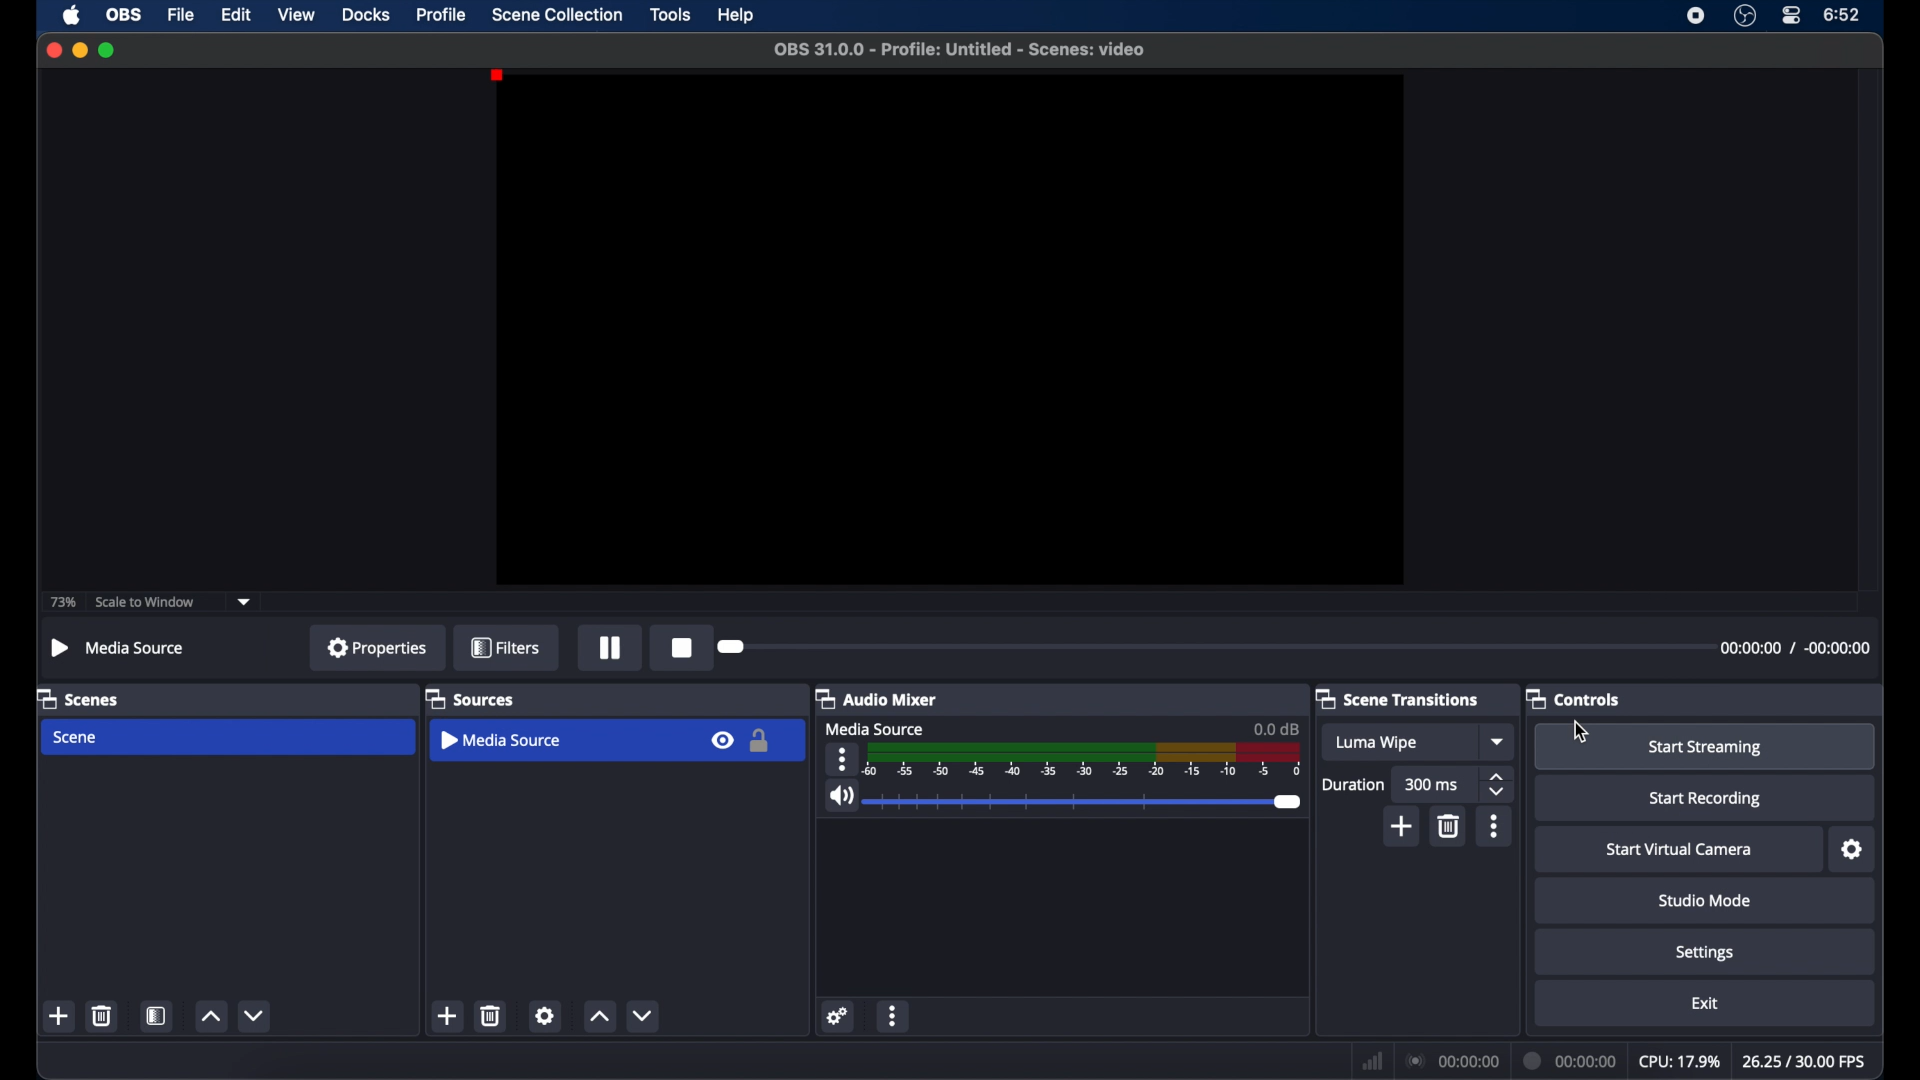 The width and height of the screenshot is (1920, 1080). What do you see at coordinates (1790, 16) in the screenshot?
I see `control center` at bounding box center [1790, 16].